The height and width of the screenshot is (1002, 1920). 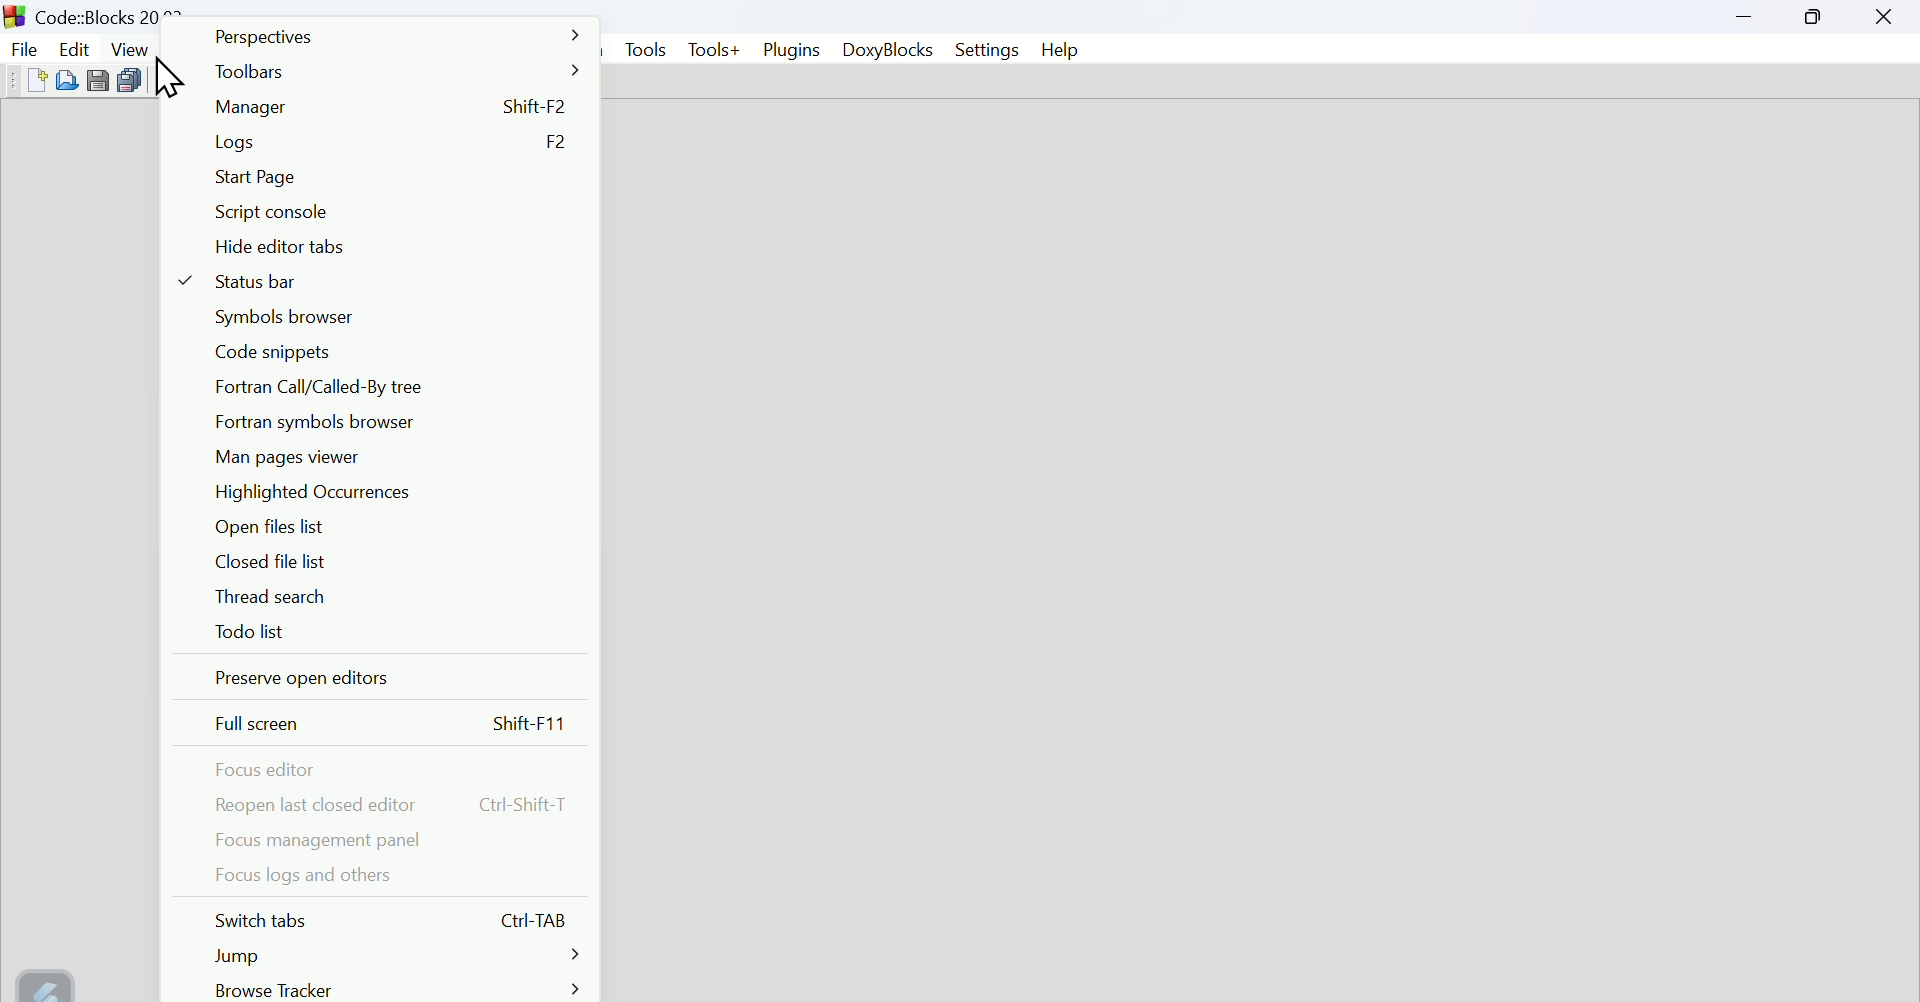 What do you see at coordinates (285, 458) in the screenshot?
I see `Man pages viewer` at bounding box center [285, 458].